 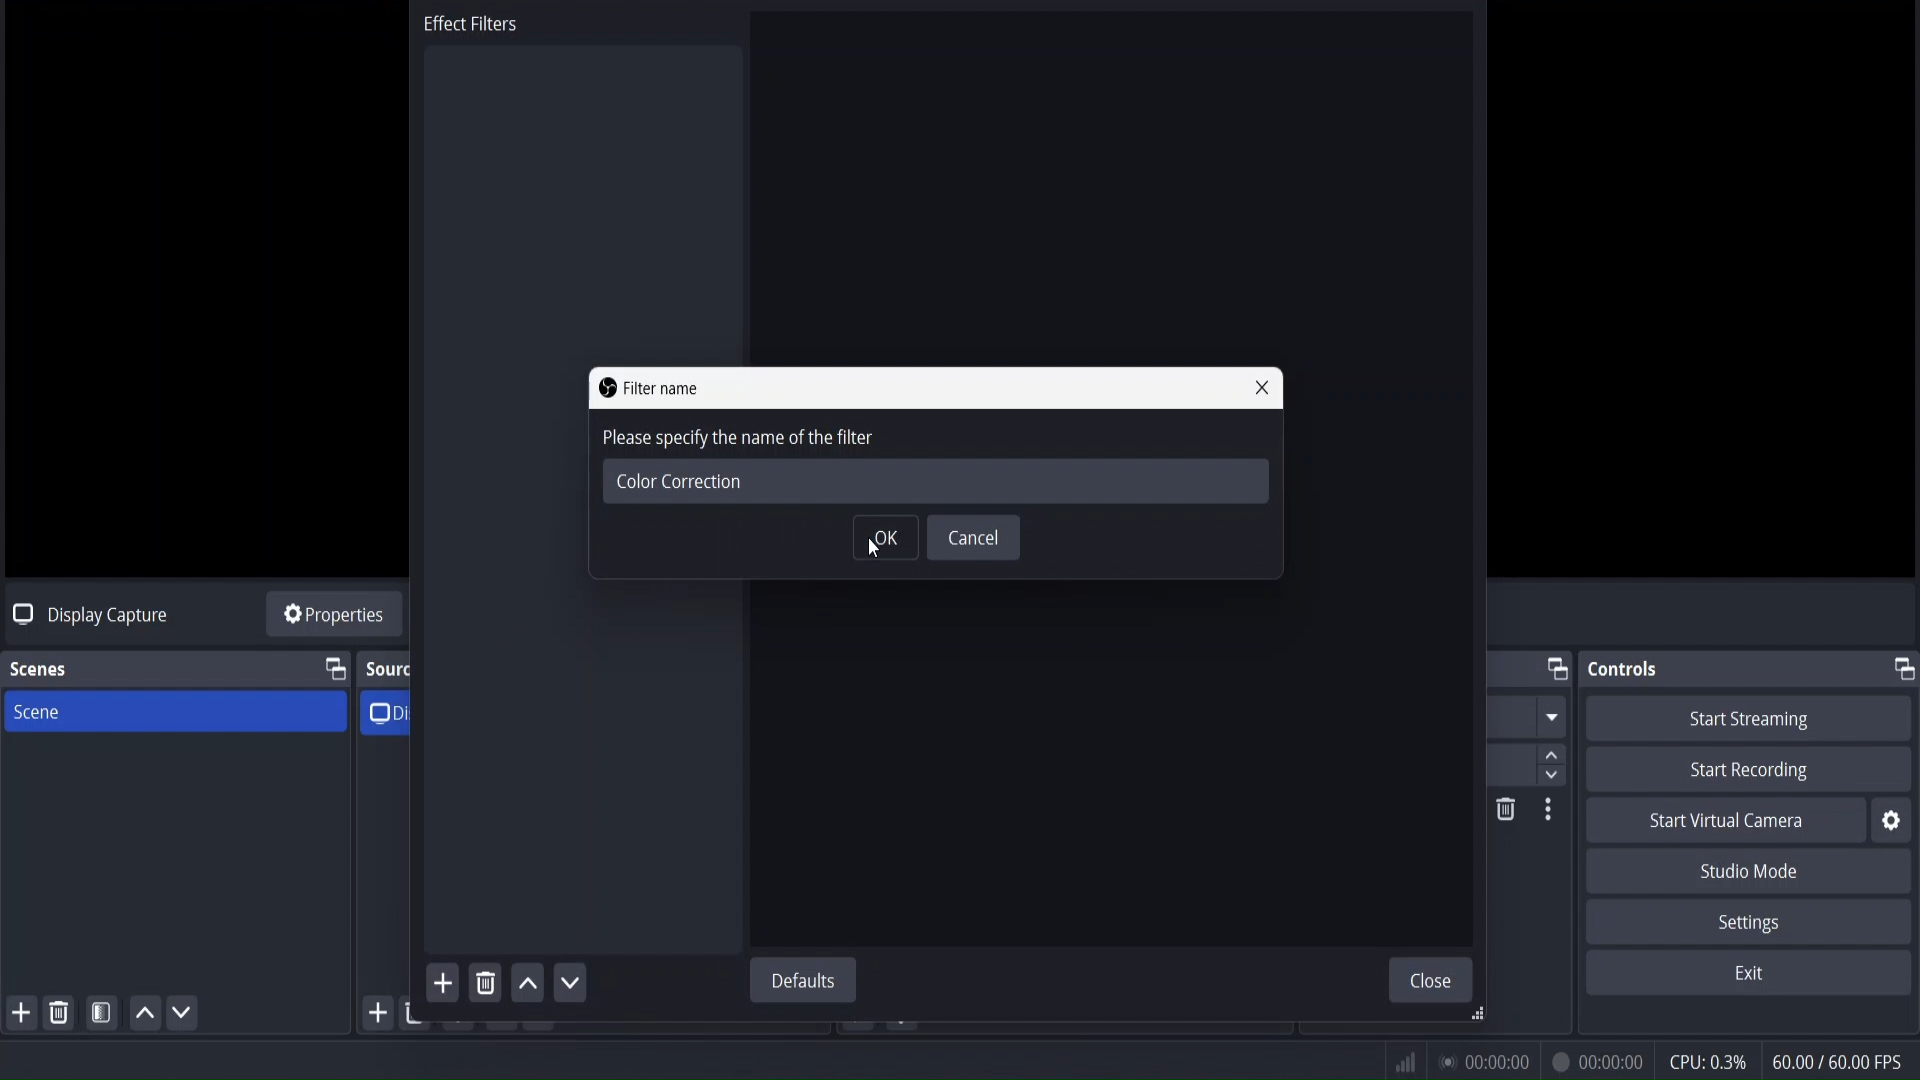 I want to click on source properties, so click(x=333, y=617).